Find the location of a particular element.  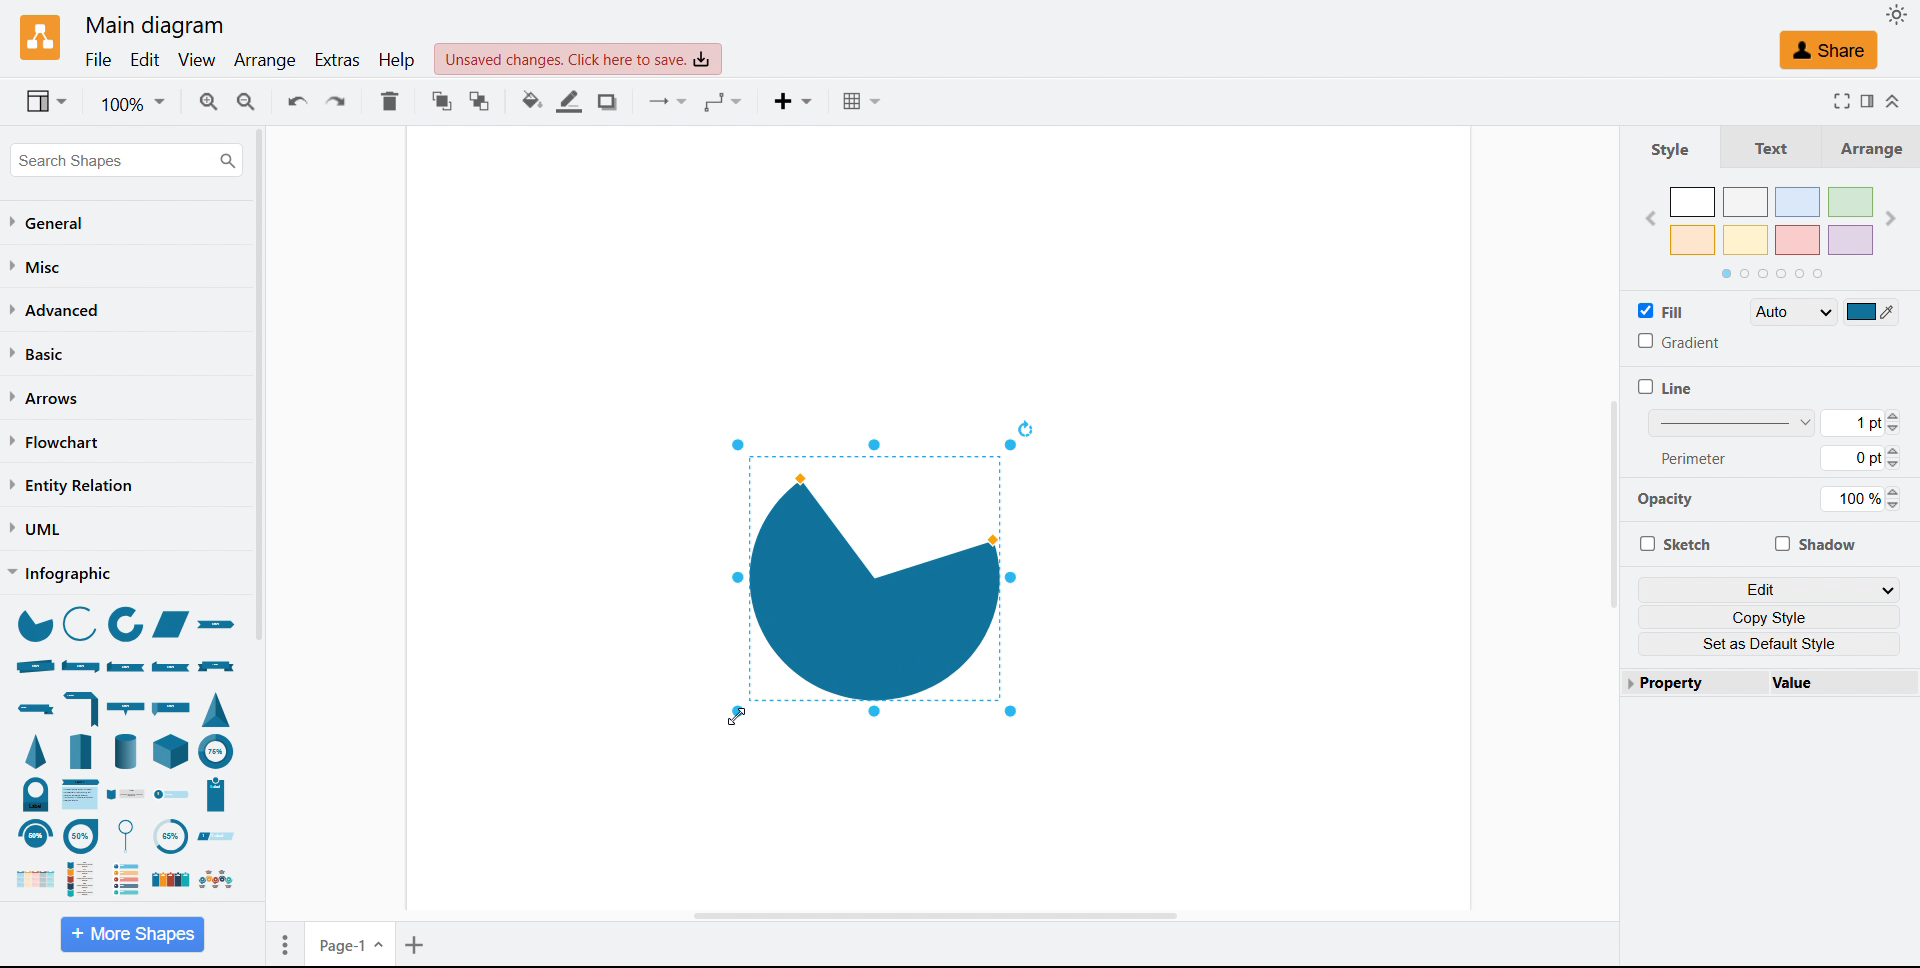

Title of the diagram  is located at coordinates (153, 26).